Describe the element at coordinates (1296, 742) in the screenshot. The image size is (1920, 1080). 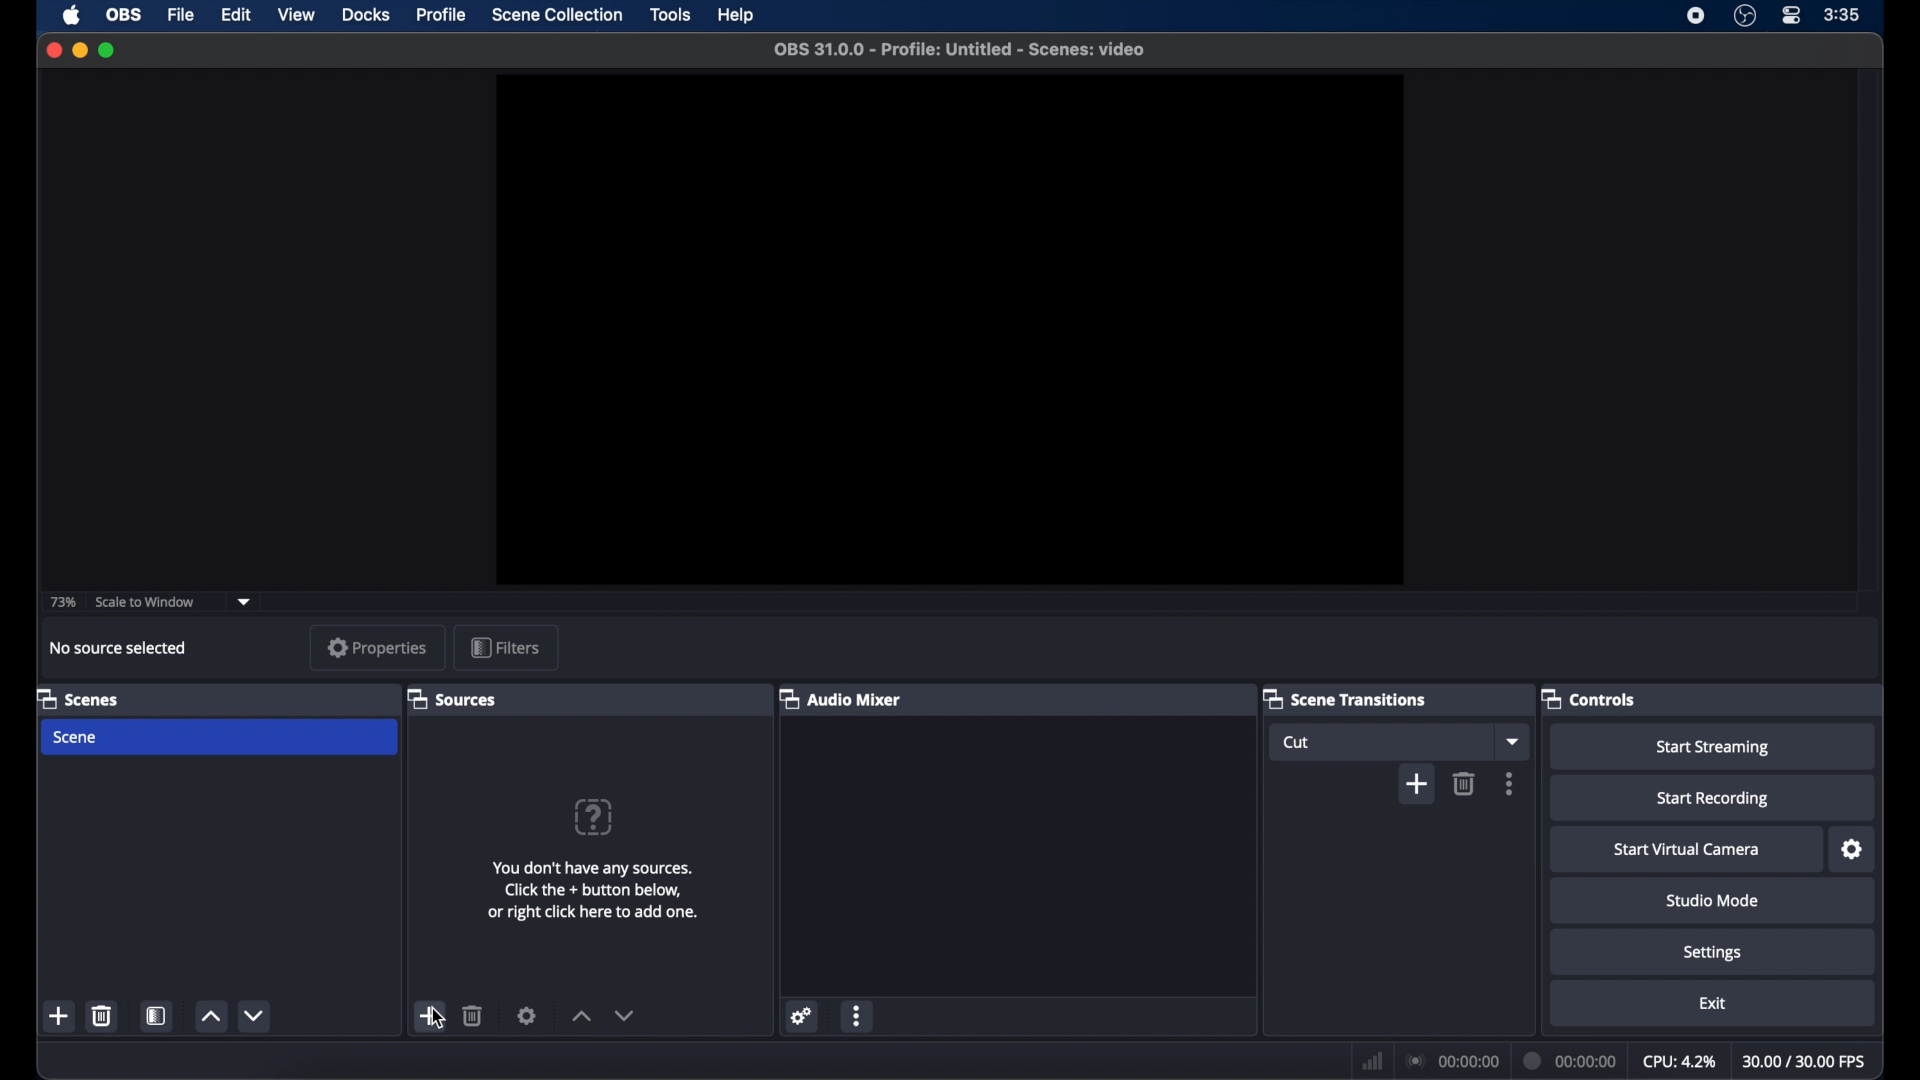
I see `cut` at that location.